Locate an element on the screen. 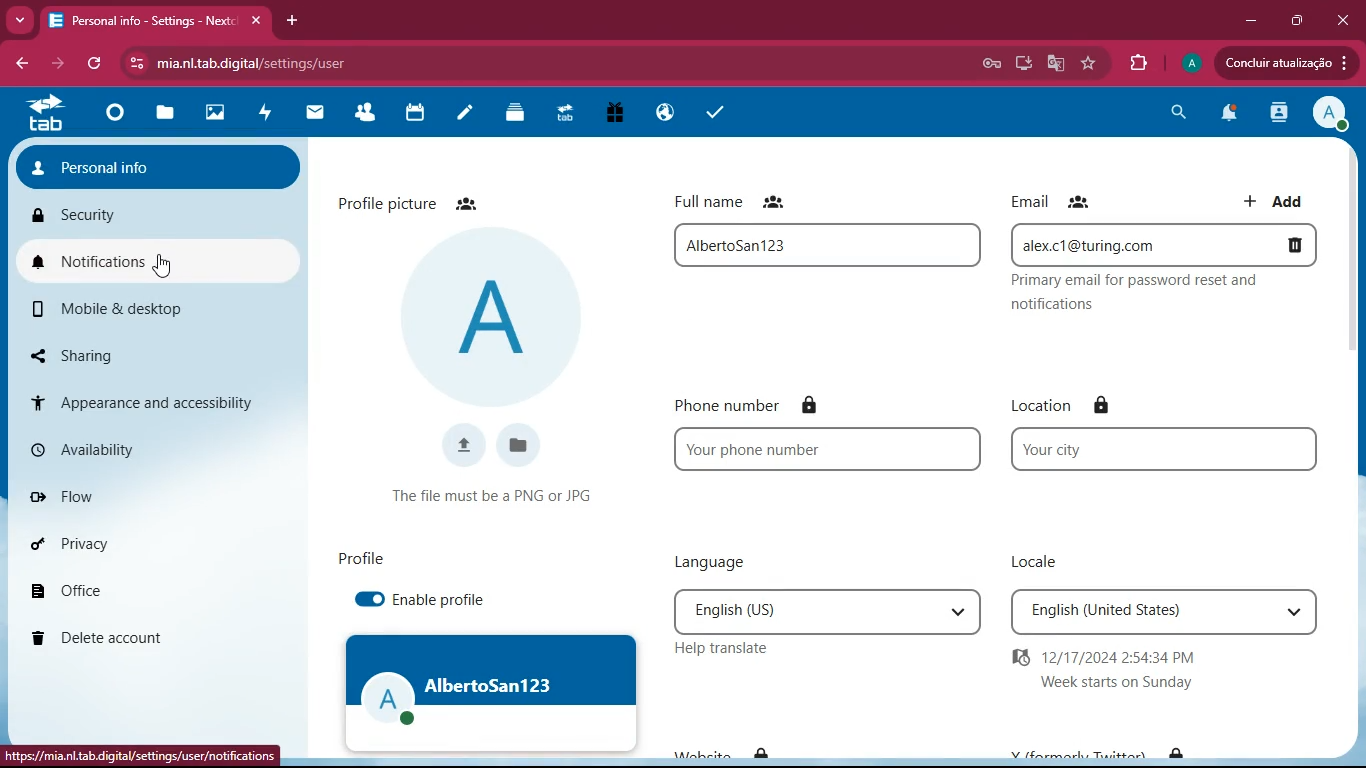  update is located at coordinates (1281, 63).